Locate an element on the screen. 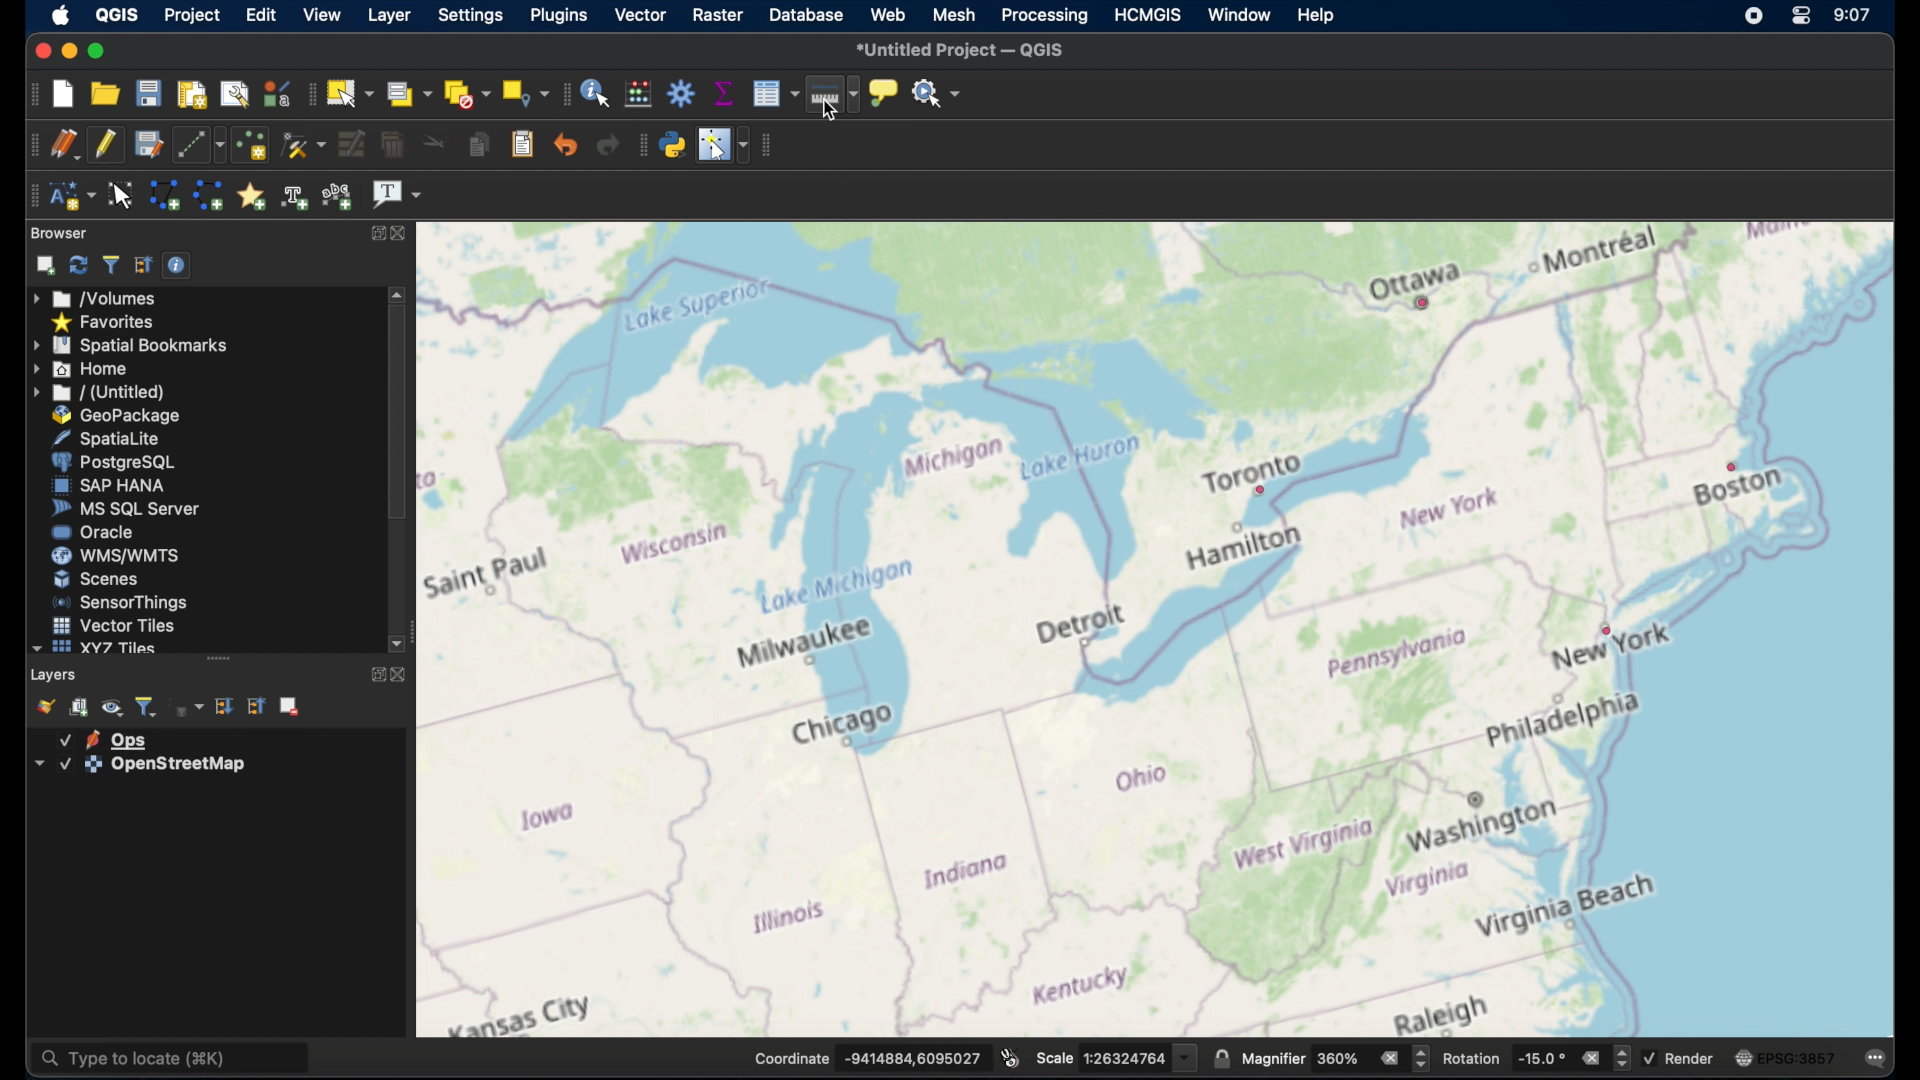 This screenshot has width=1920, height=1080. enable/disable properties widget is located at coordinates (177, 264).